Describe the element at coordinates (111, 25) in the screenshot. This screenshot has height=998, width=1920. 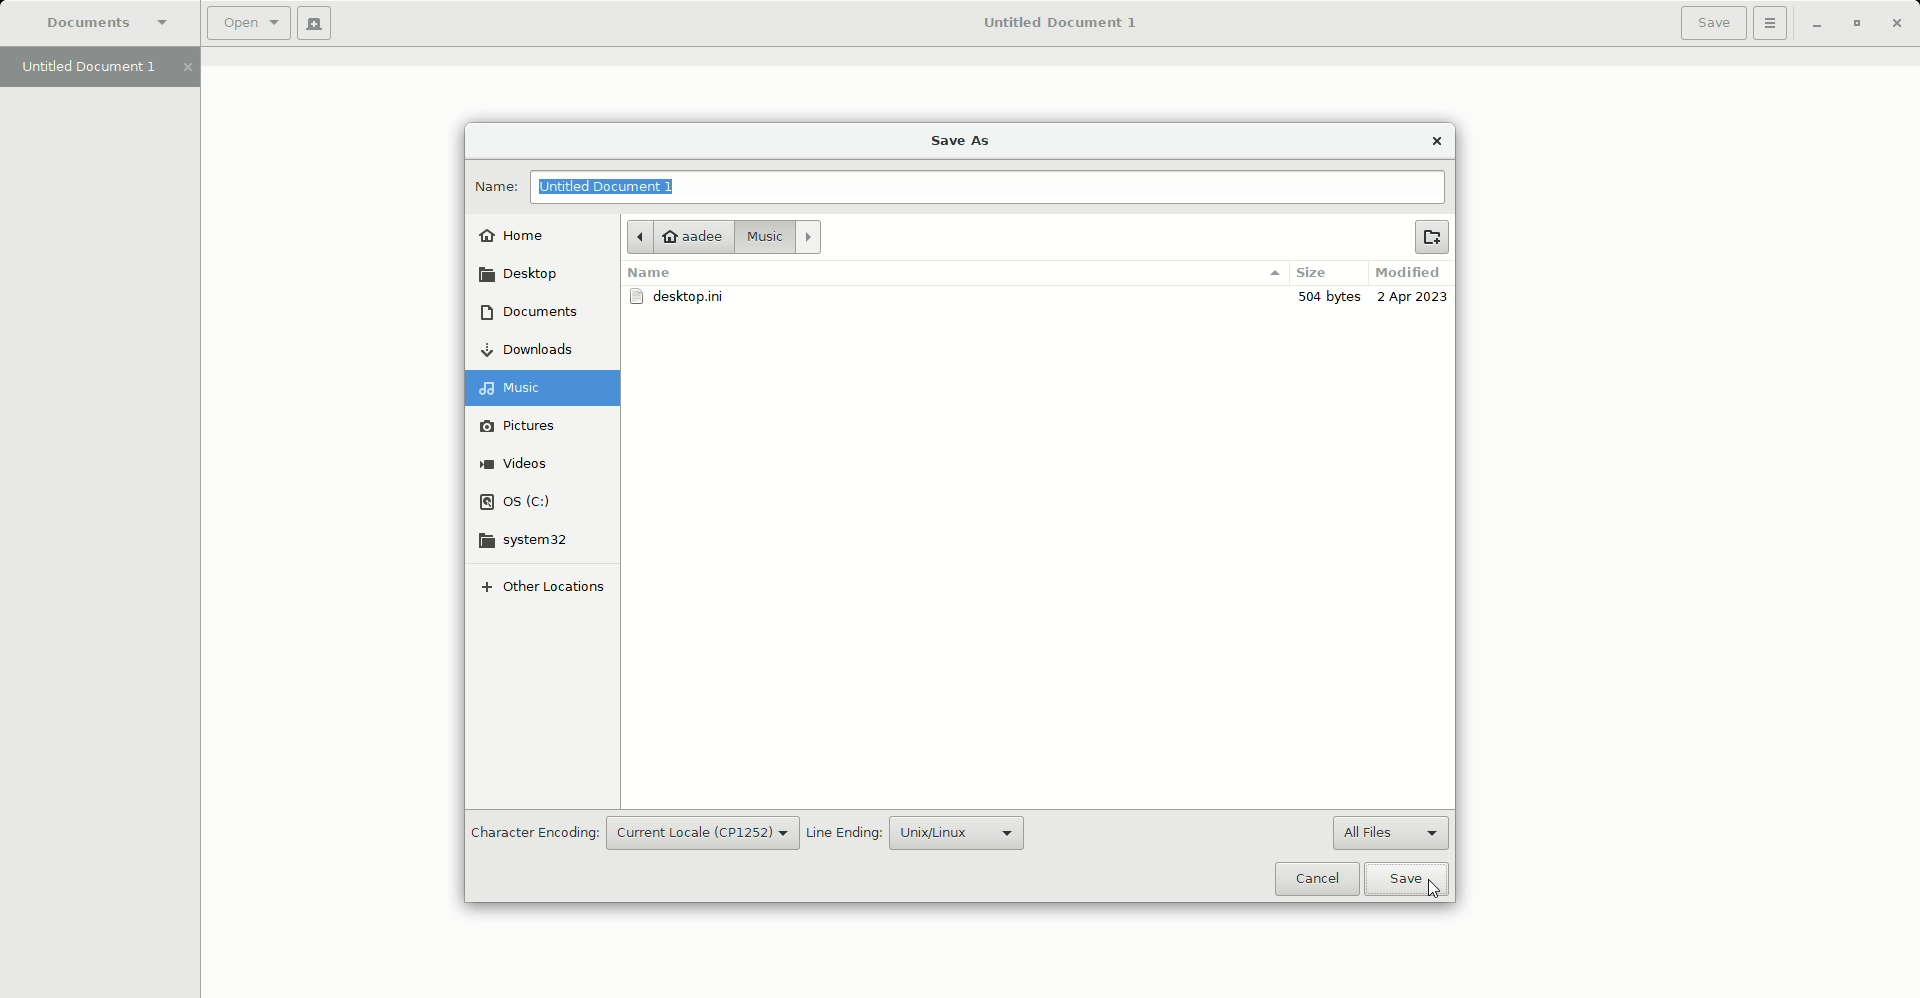
I see `Documents` at that location.